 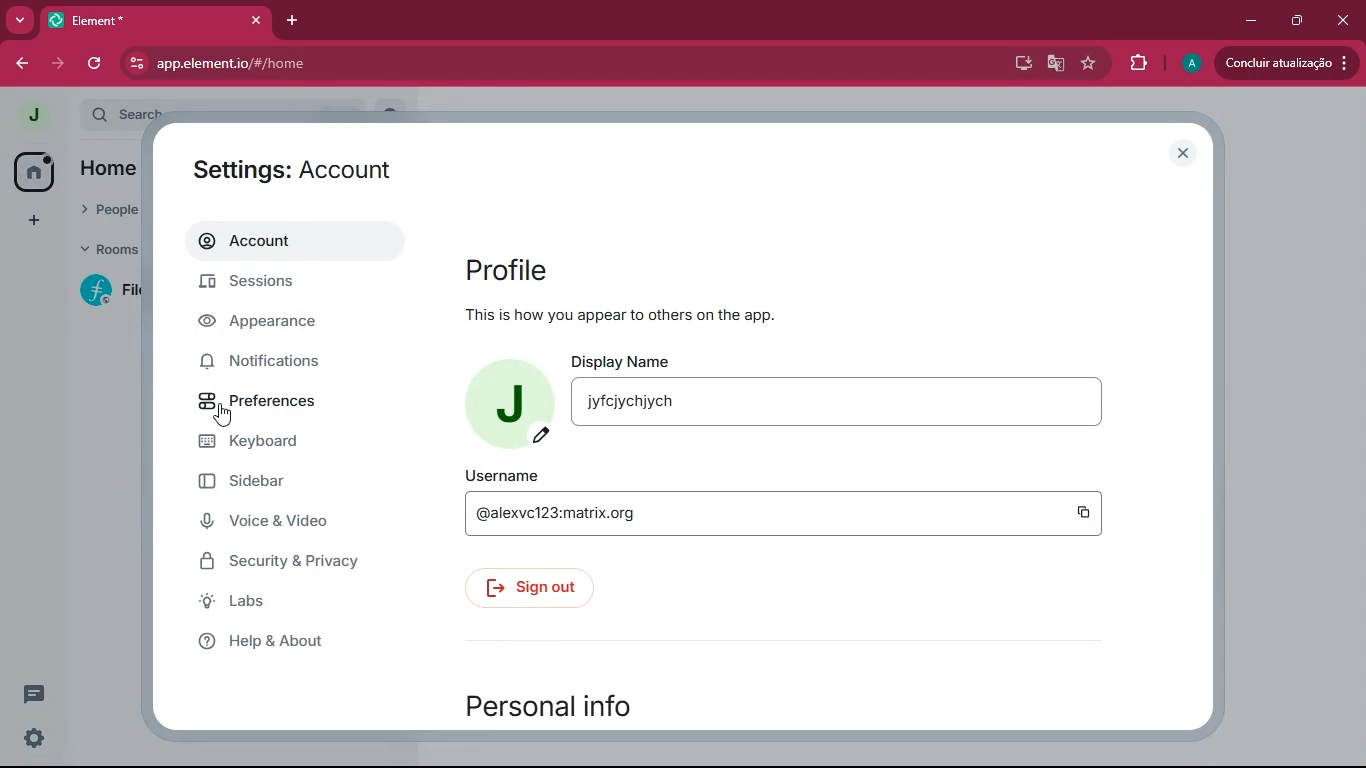 What do you see at coordinates (285, 565) in the screenshot?
I see `security & privacy` at bounding box center [285, 565].